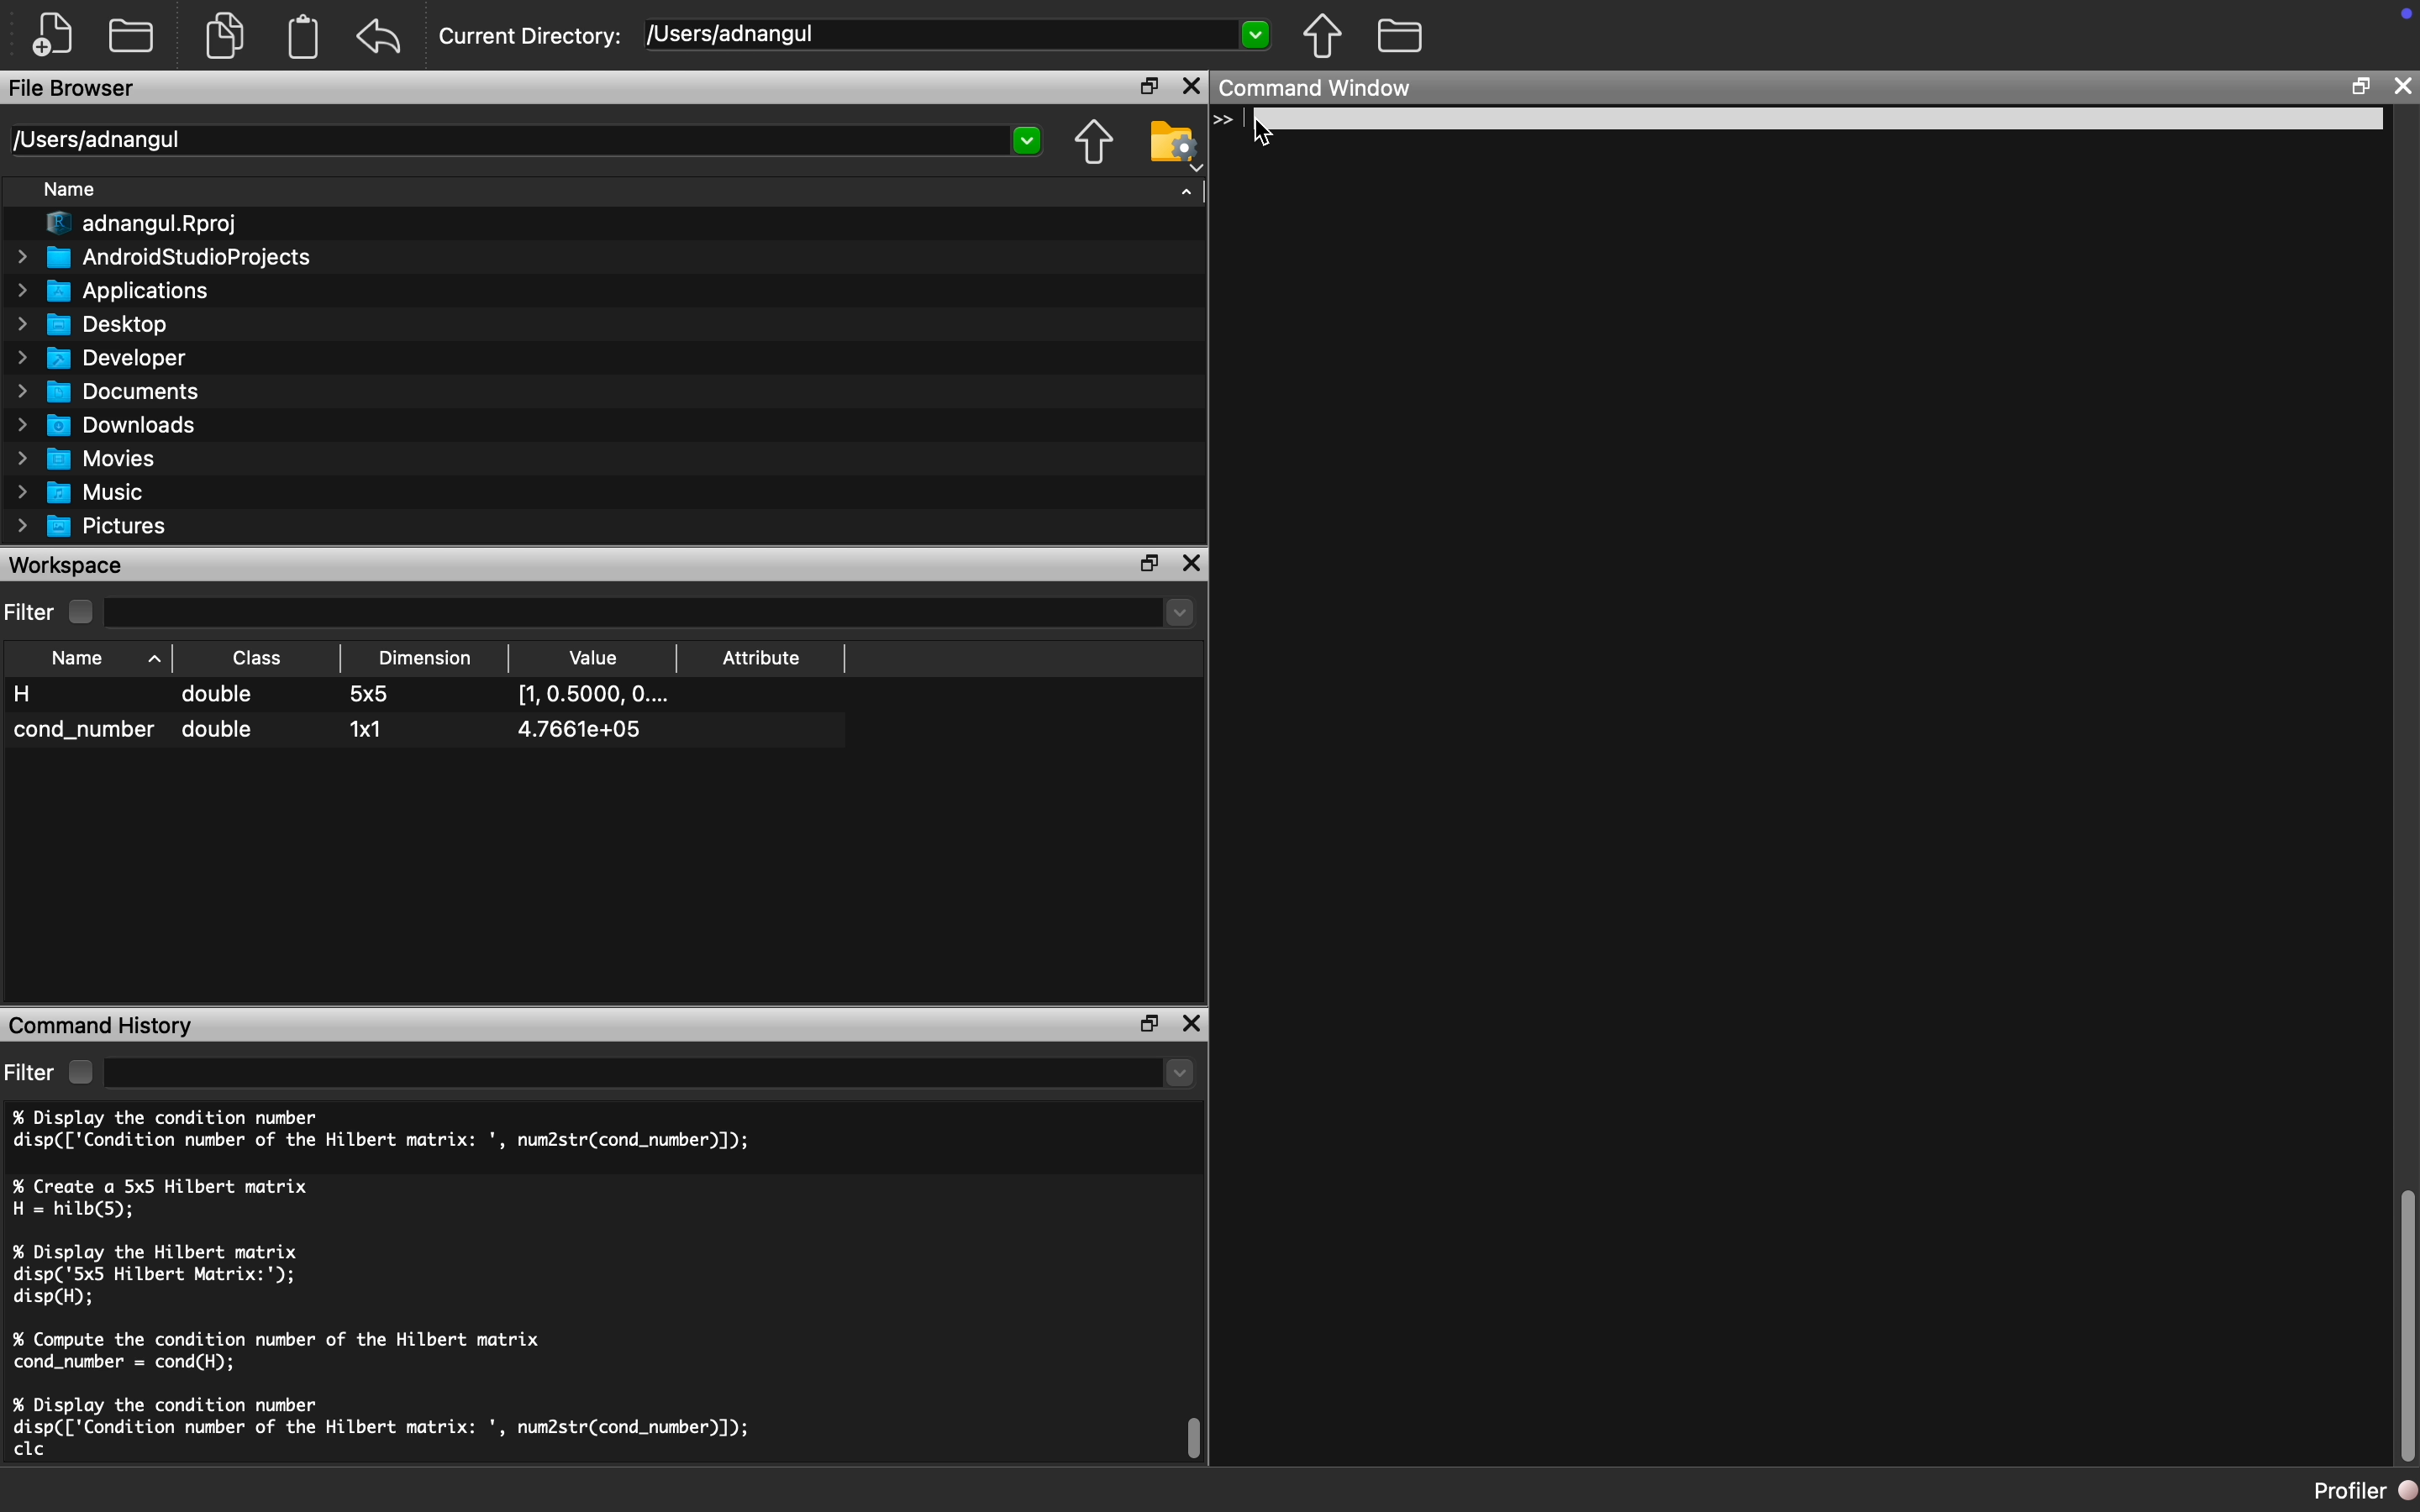  Describe the element at coordinates (1191, 563) in the screenshot. I see `Close` at that location.